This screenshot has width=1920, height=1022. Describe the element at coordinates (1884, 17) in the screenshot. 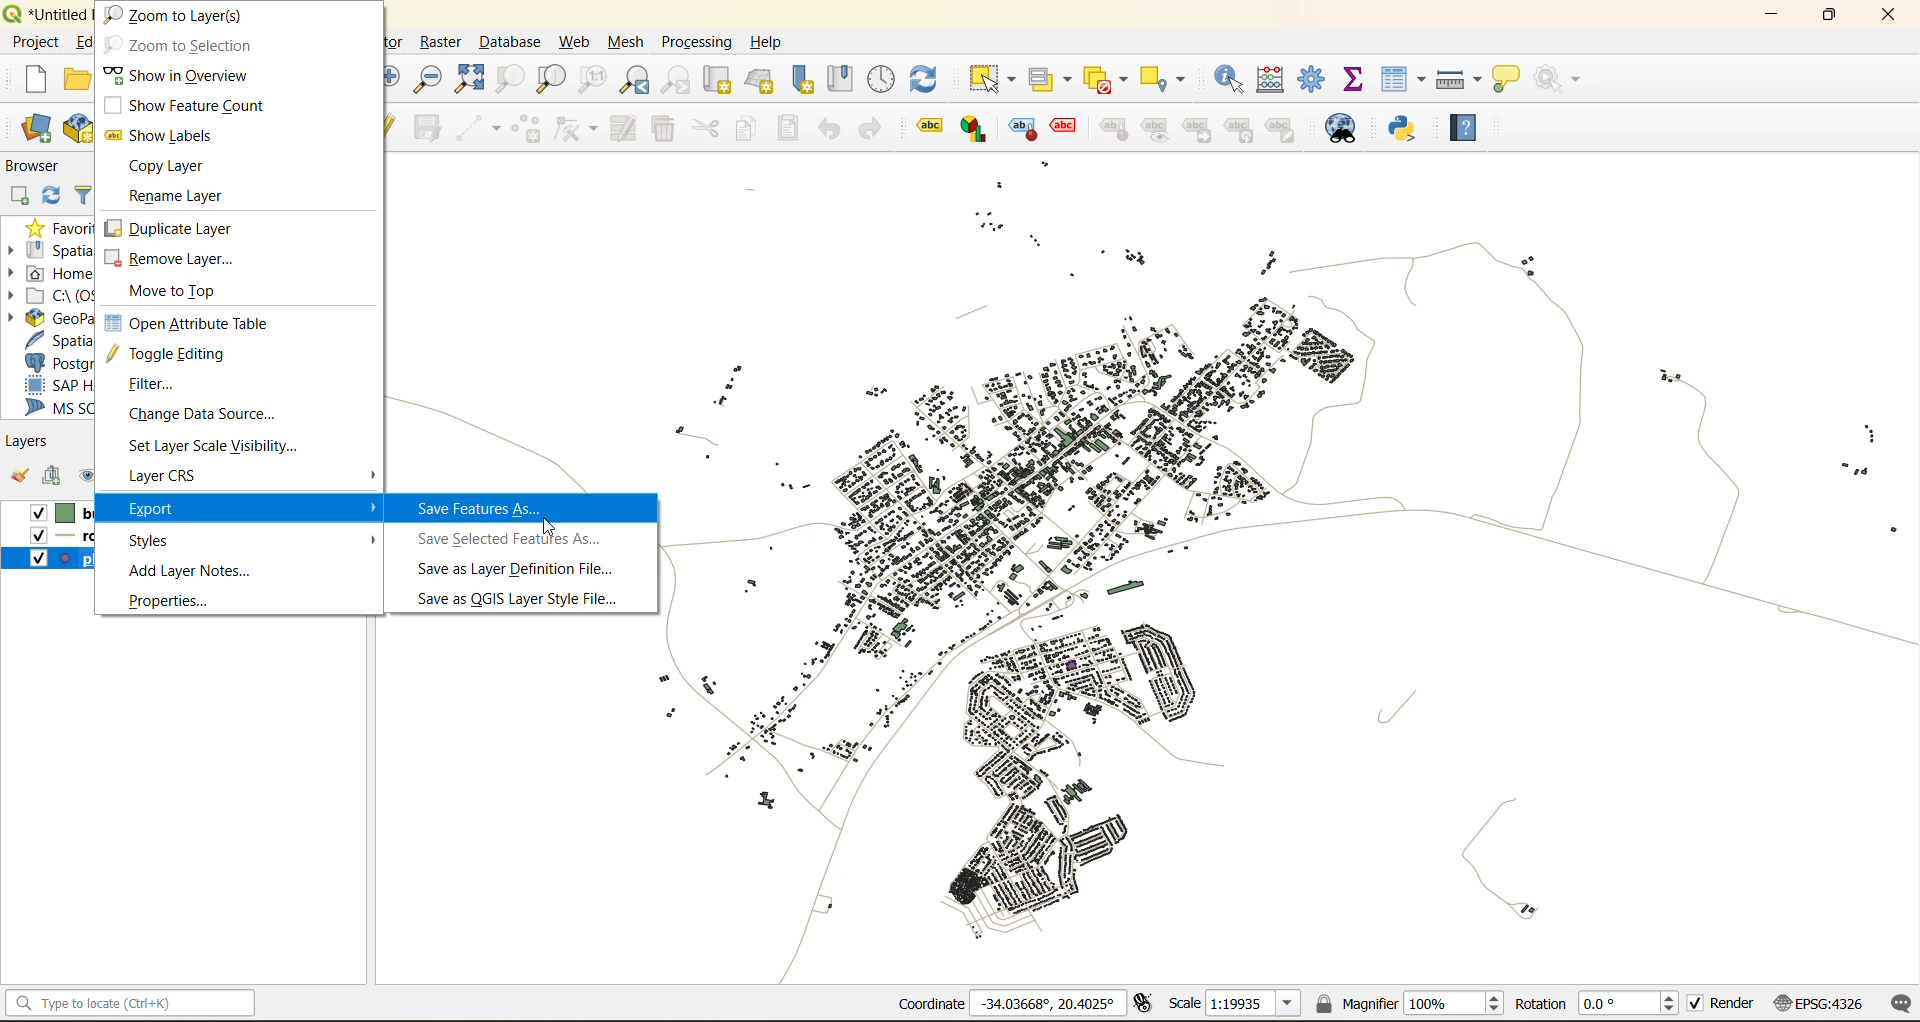

I see `close` at that location.